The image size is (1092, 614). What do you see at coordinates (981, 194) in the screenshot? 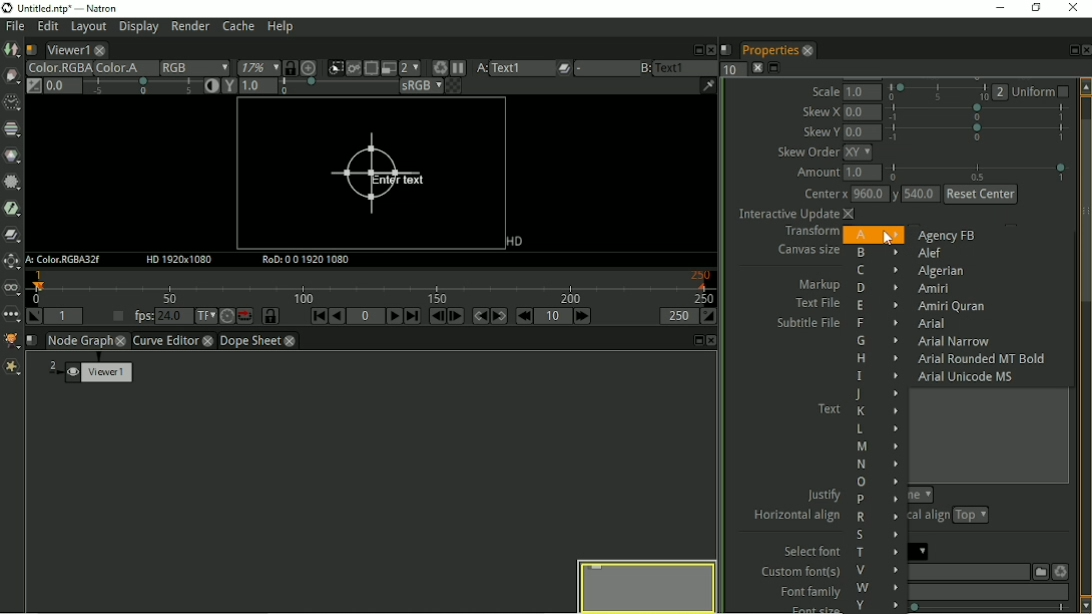
I see `Reset Center` at bounding box center [981, 194].